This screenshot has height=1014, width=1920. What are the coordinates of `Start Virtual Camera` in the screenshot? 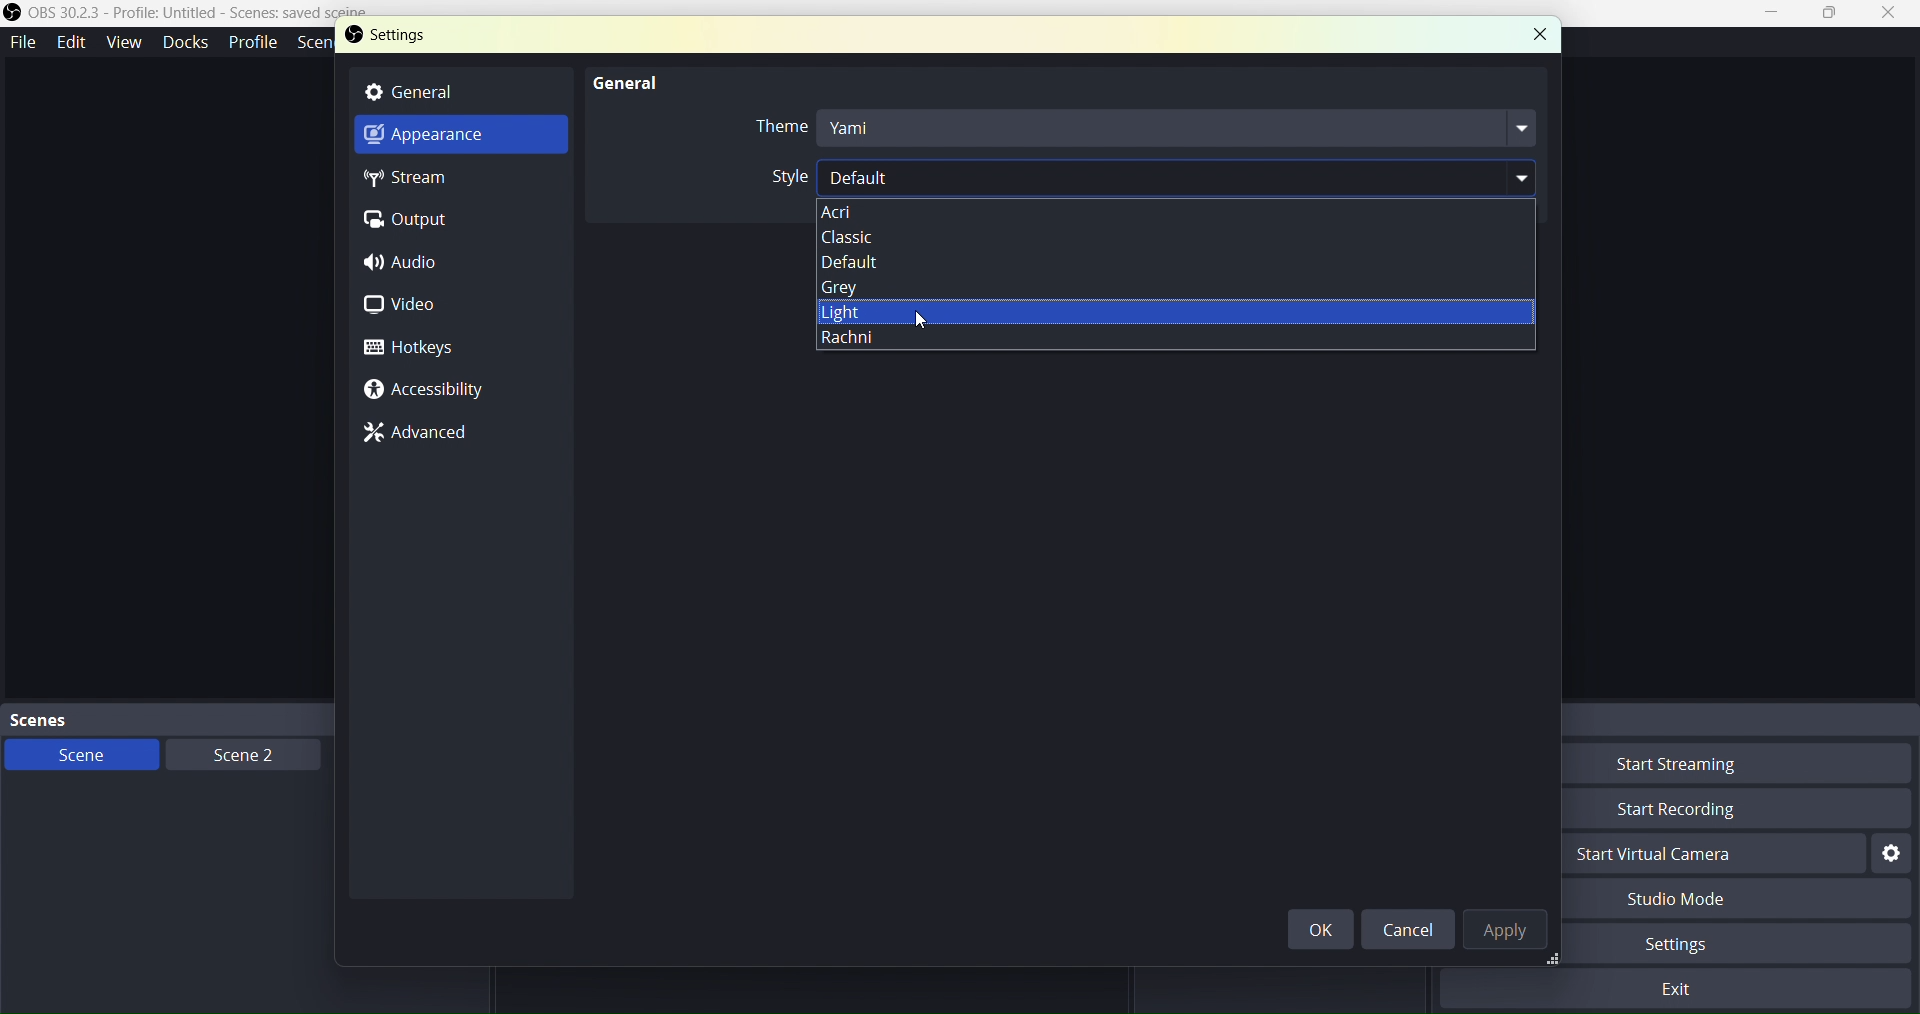 It's located at (1706, 857).